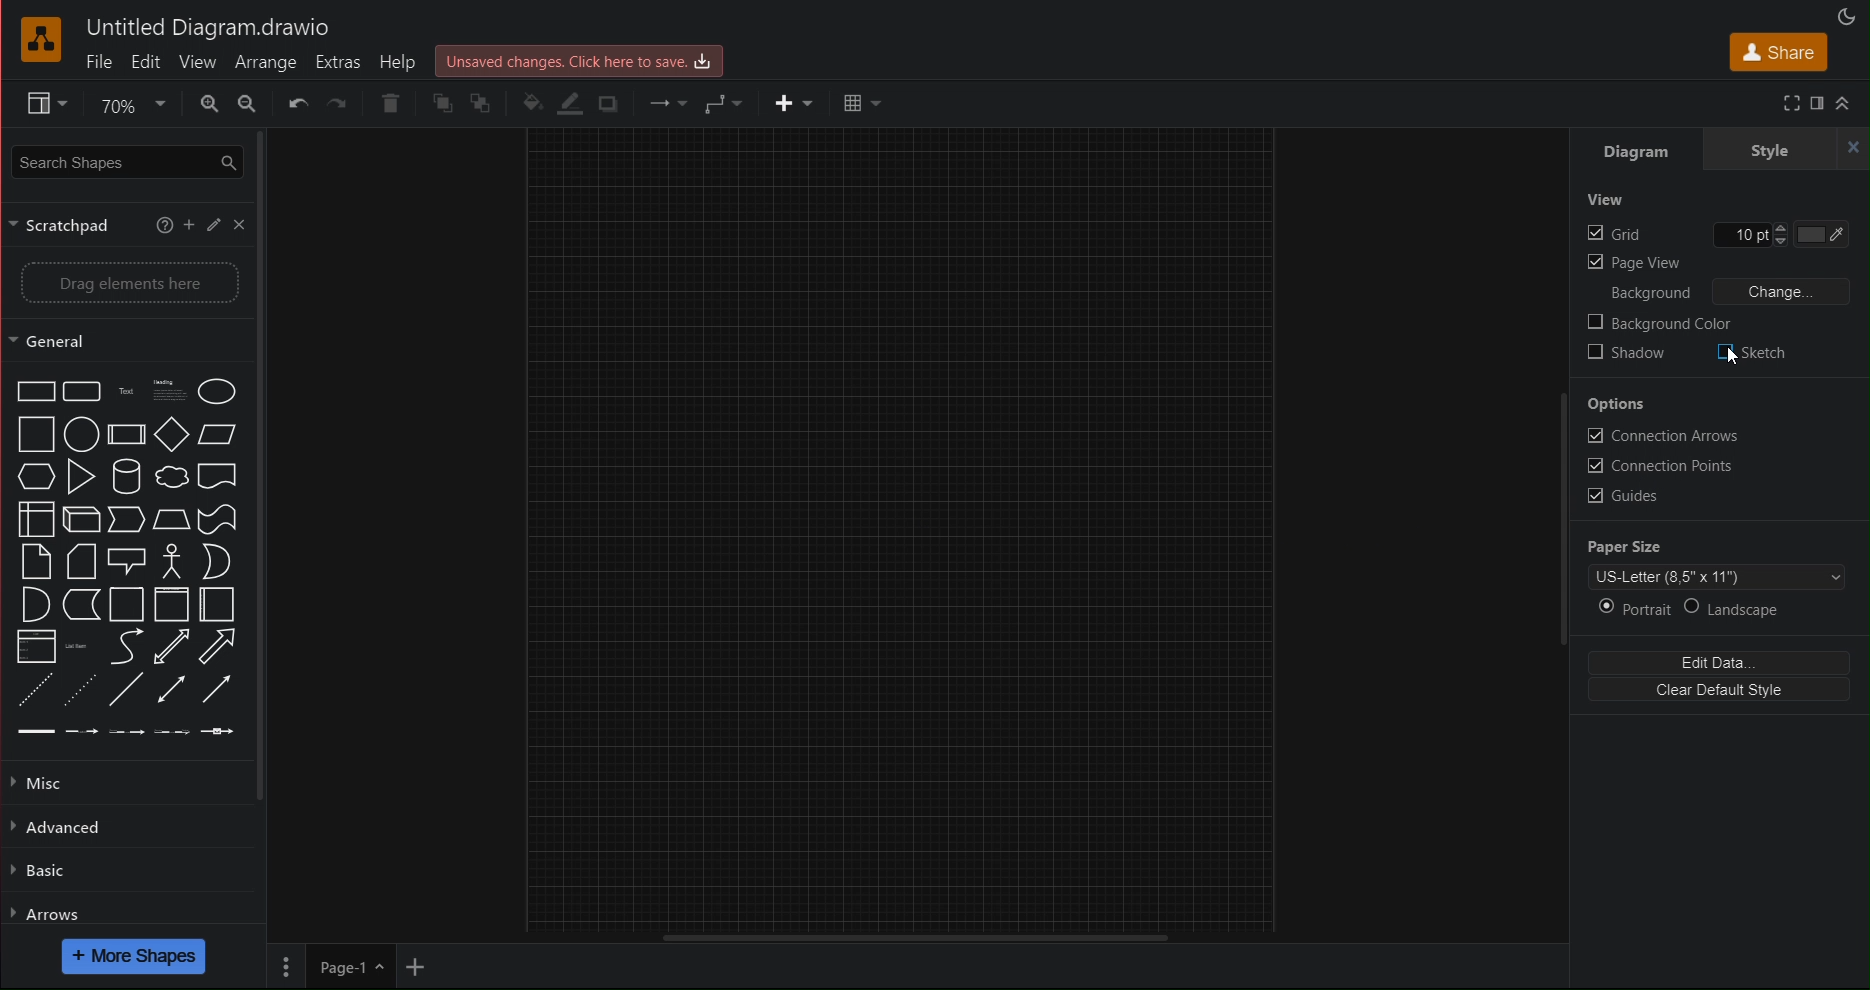 The height and width of the screenshot is (990, 1870). What do you see at coordinates (338, 103) in the screenshot?
I see `Redo` at bounding box center [338, 103].